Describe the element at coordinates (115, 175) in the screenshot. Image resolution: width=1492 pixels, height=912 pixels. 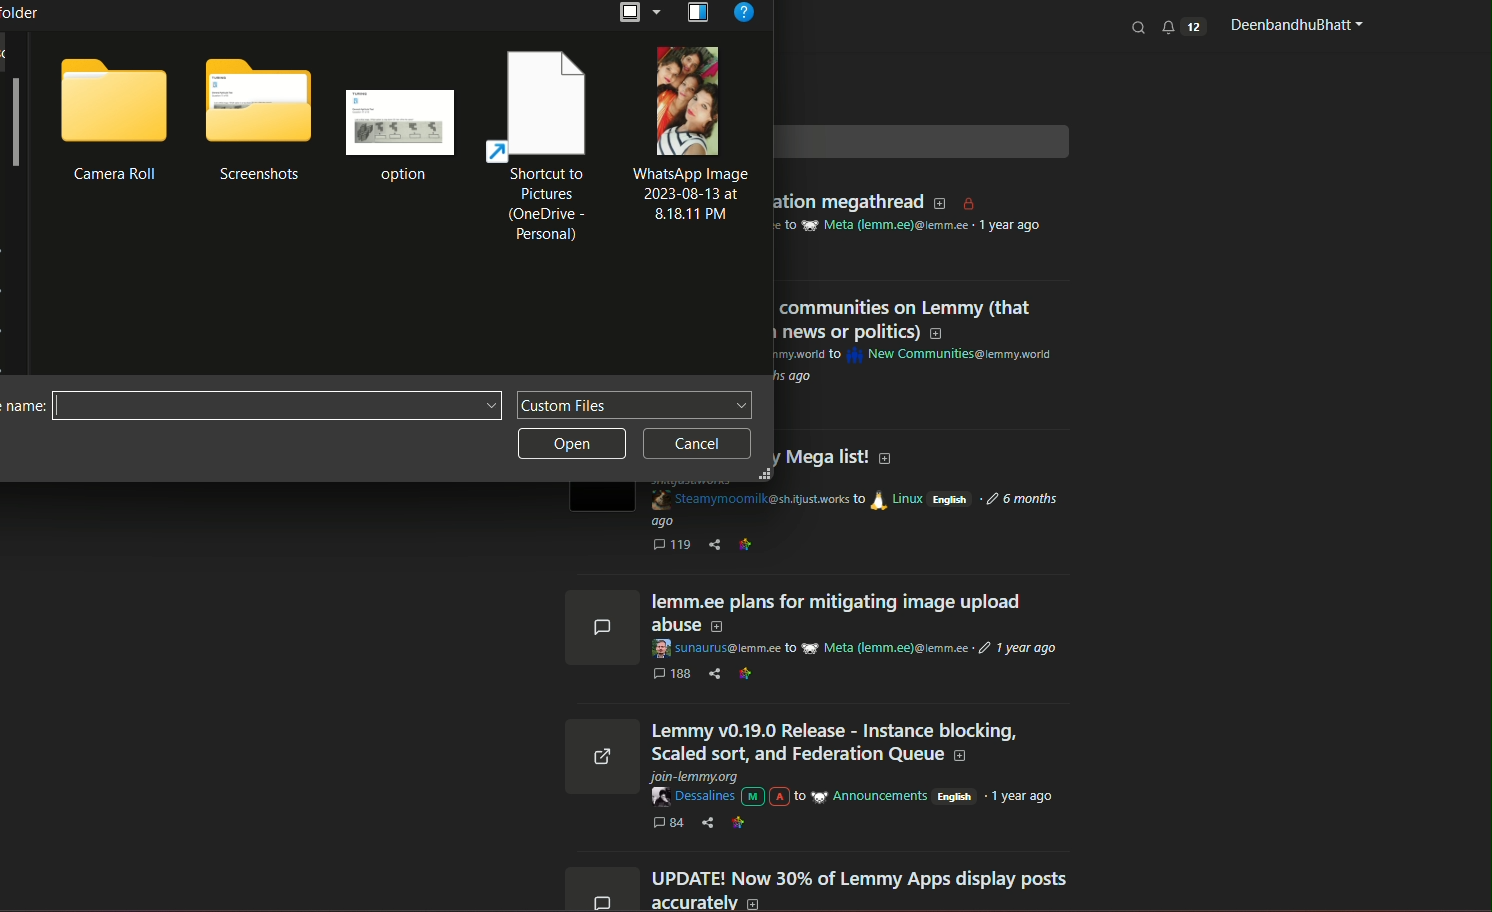
I see `Camera Roll` at that location.